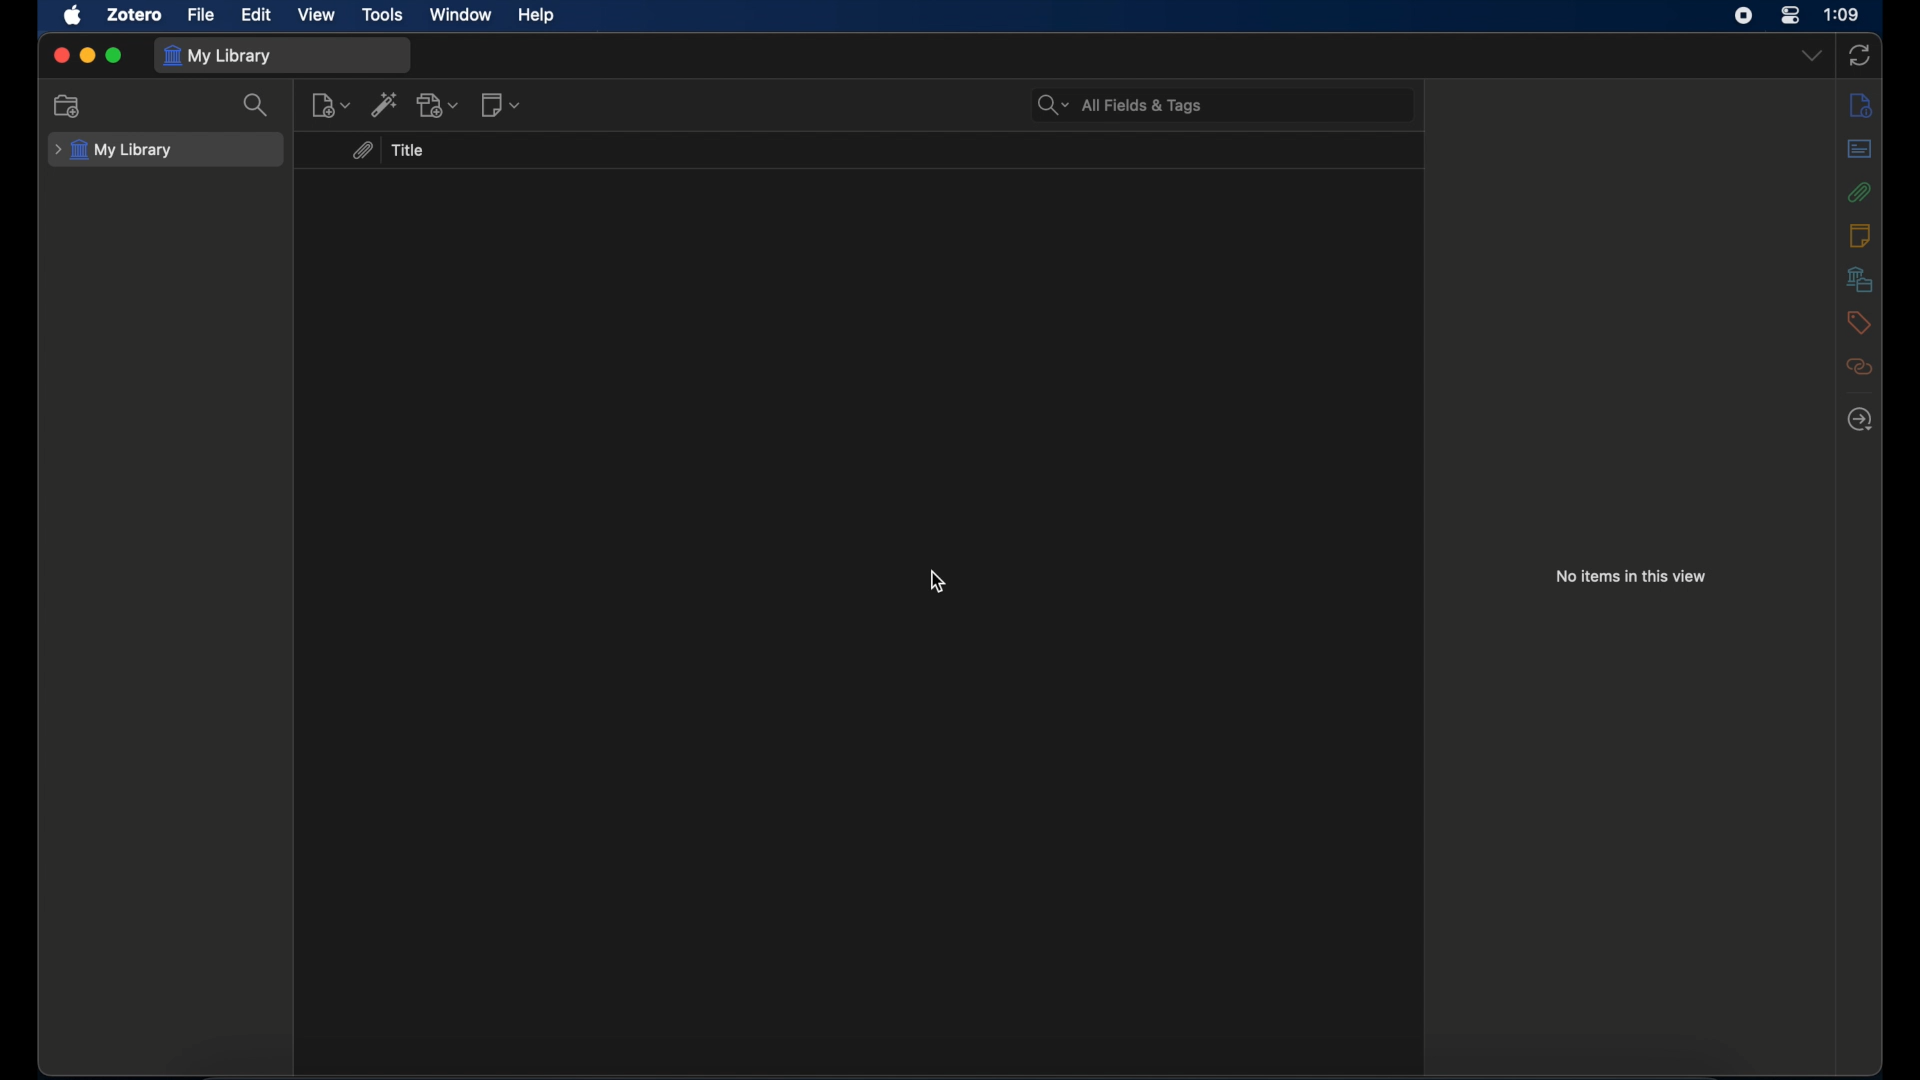  Describe the element at coordinates (1745, 16) in the screenshot. I see `screen recorder` at that location.